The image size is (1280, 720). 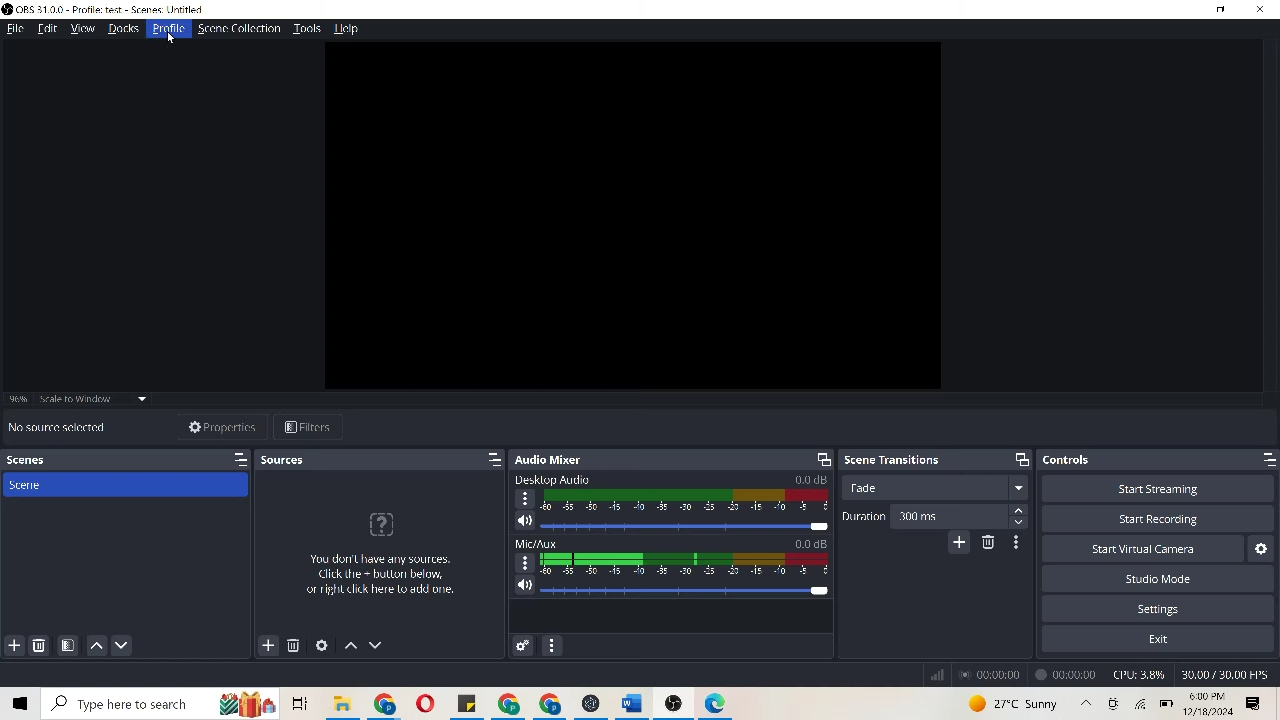 I want to click on Desktop Audio, so click(x=563, y=479).